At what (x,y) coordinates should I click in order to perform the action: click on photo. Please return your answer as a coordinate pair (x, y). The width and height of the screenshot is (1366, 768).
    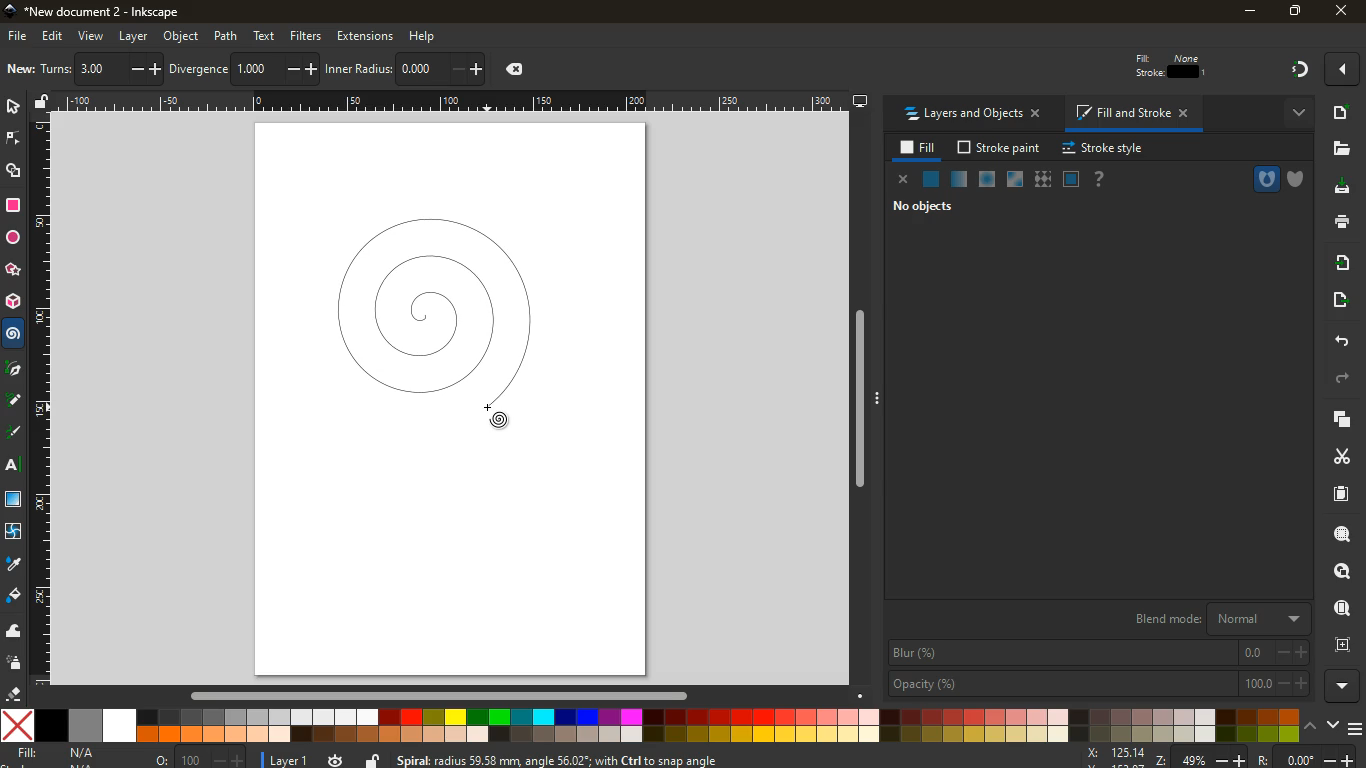
    Looking at the image, I should click on (102, 67).